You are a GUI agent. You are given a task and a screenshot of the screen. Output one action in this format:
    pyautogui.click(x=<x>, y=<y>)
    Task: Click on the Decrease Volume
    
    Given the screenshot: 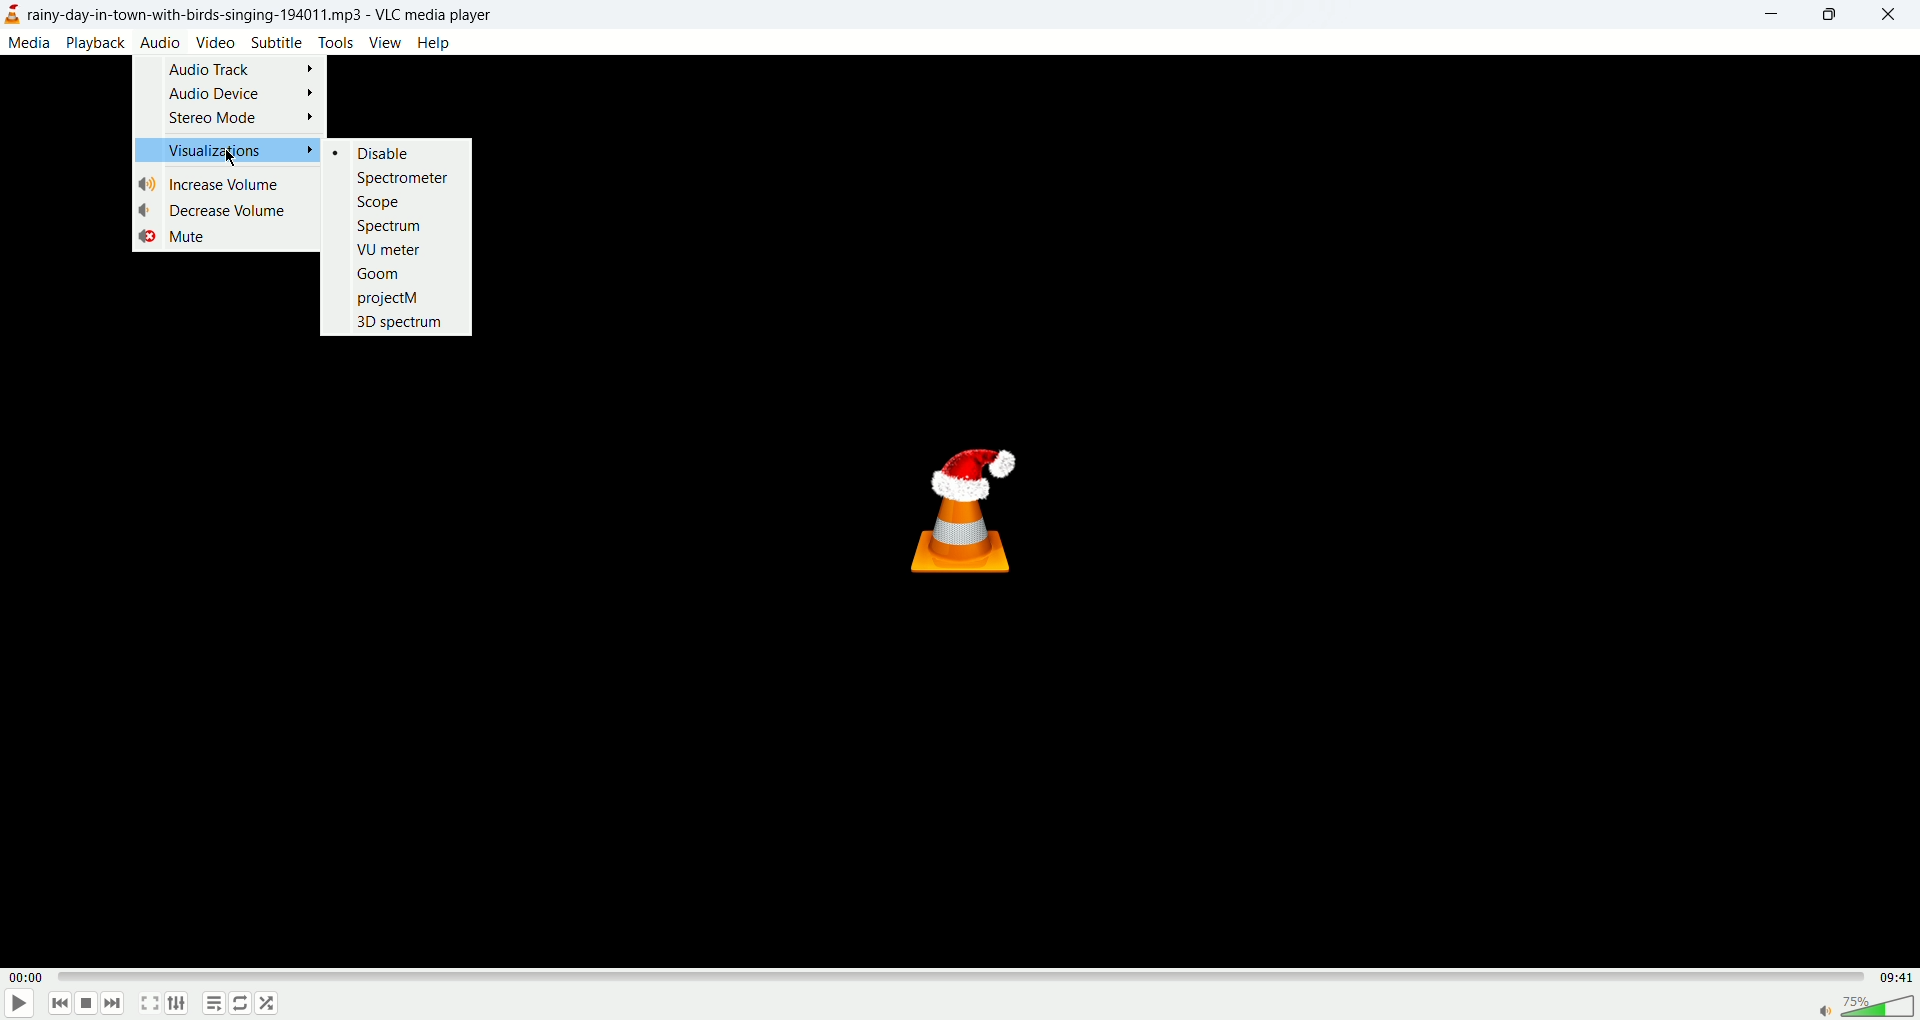 What is the action you would take?
    pyautogui.click(x=219, y=211)
    